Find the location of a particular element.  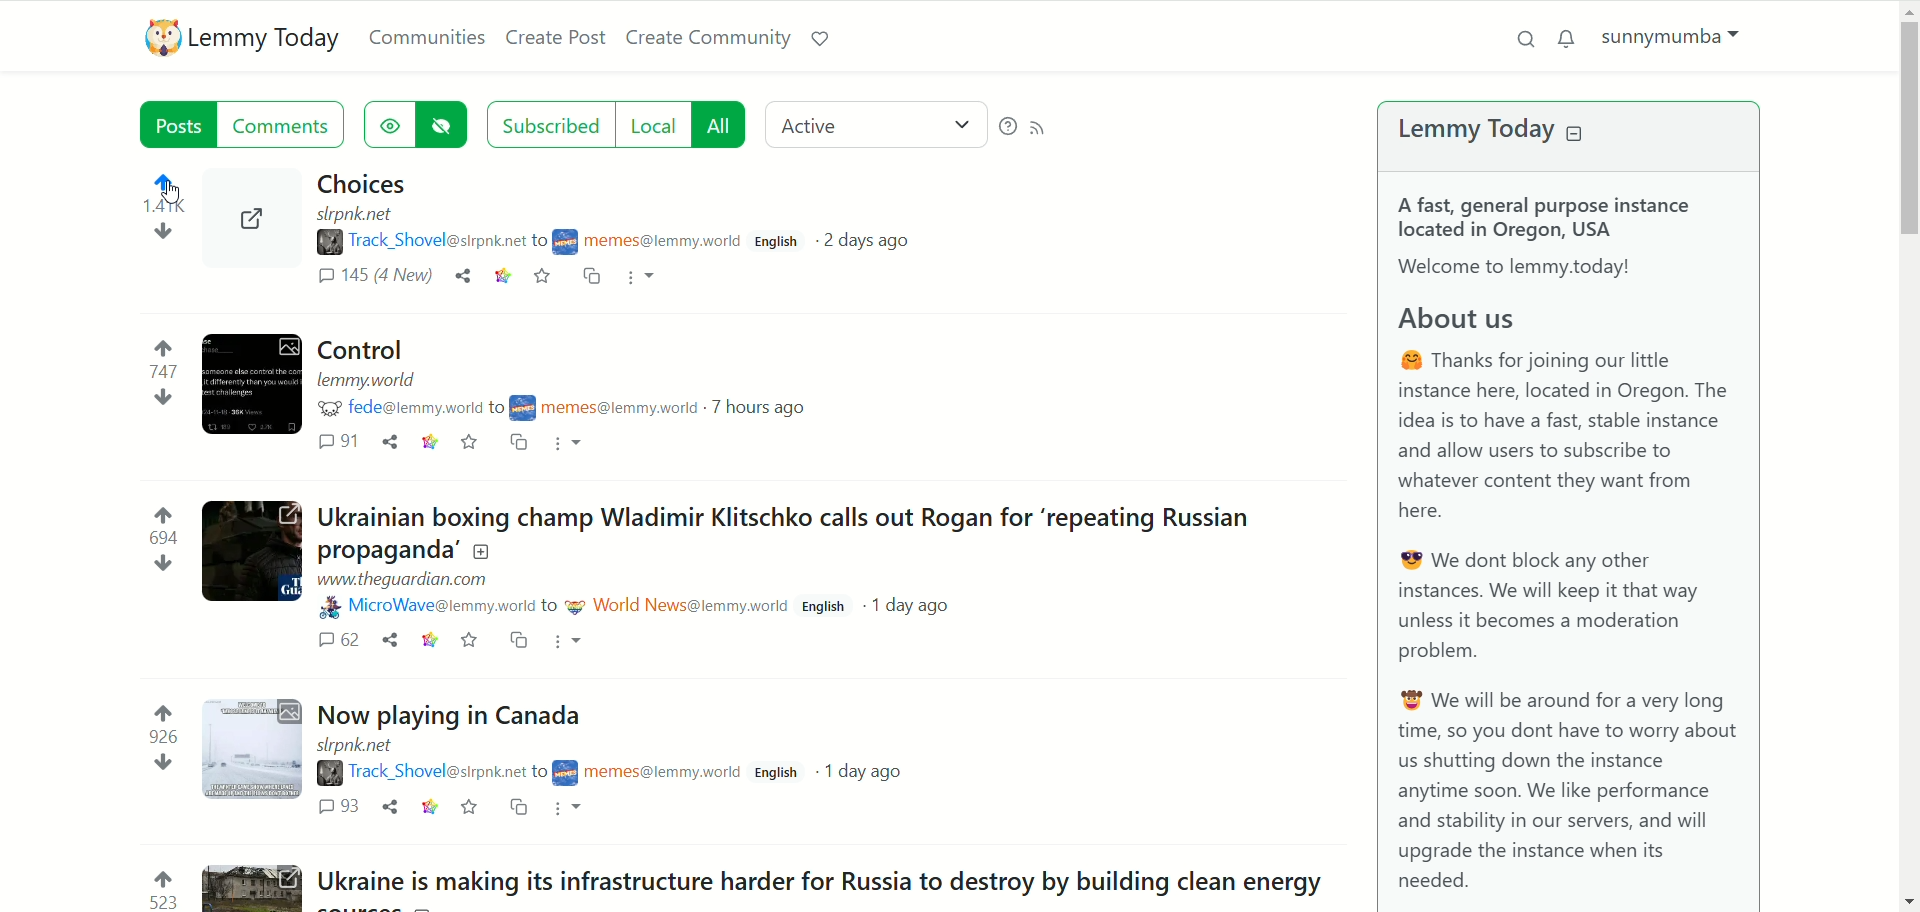

URL is located at coordinates (365, 215).